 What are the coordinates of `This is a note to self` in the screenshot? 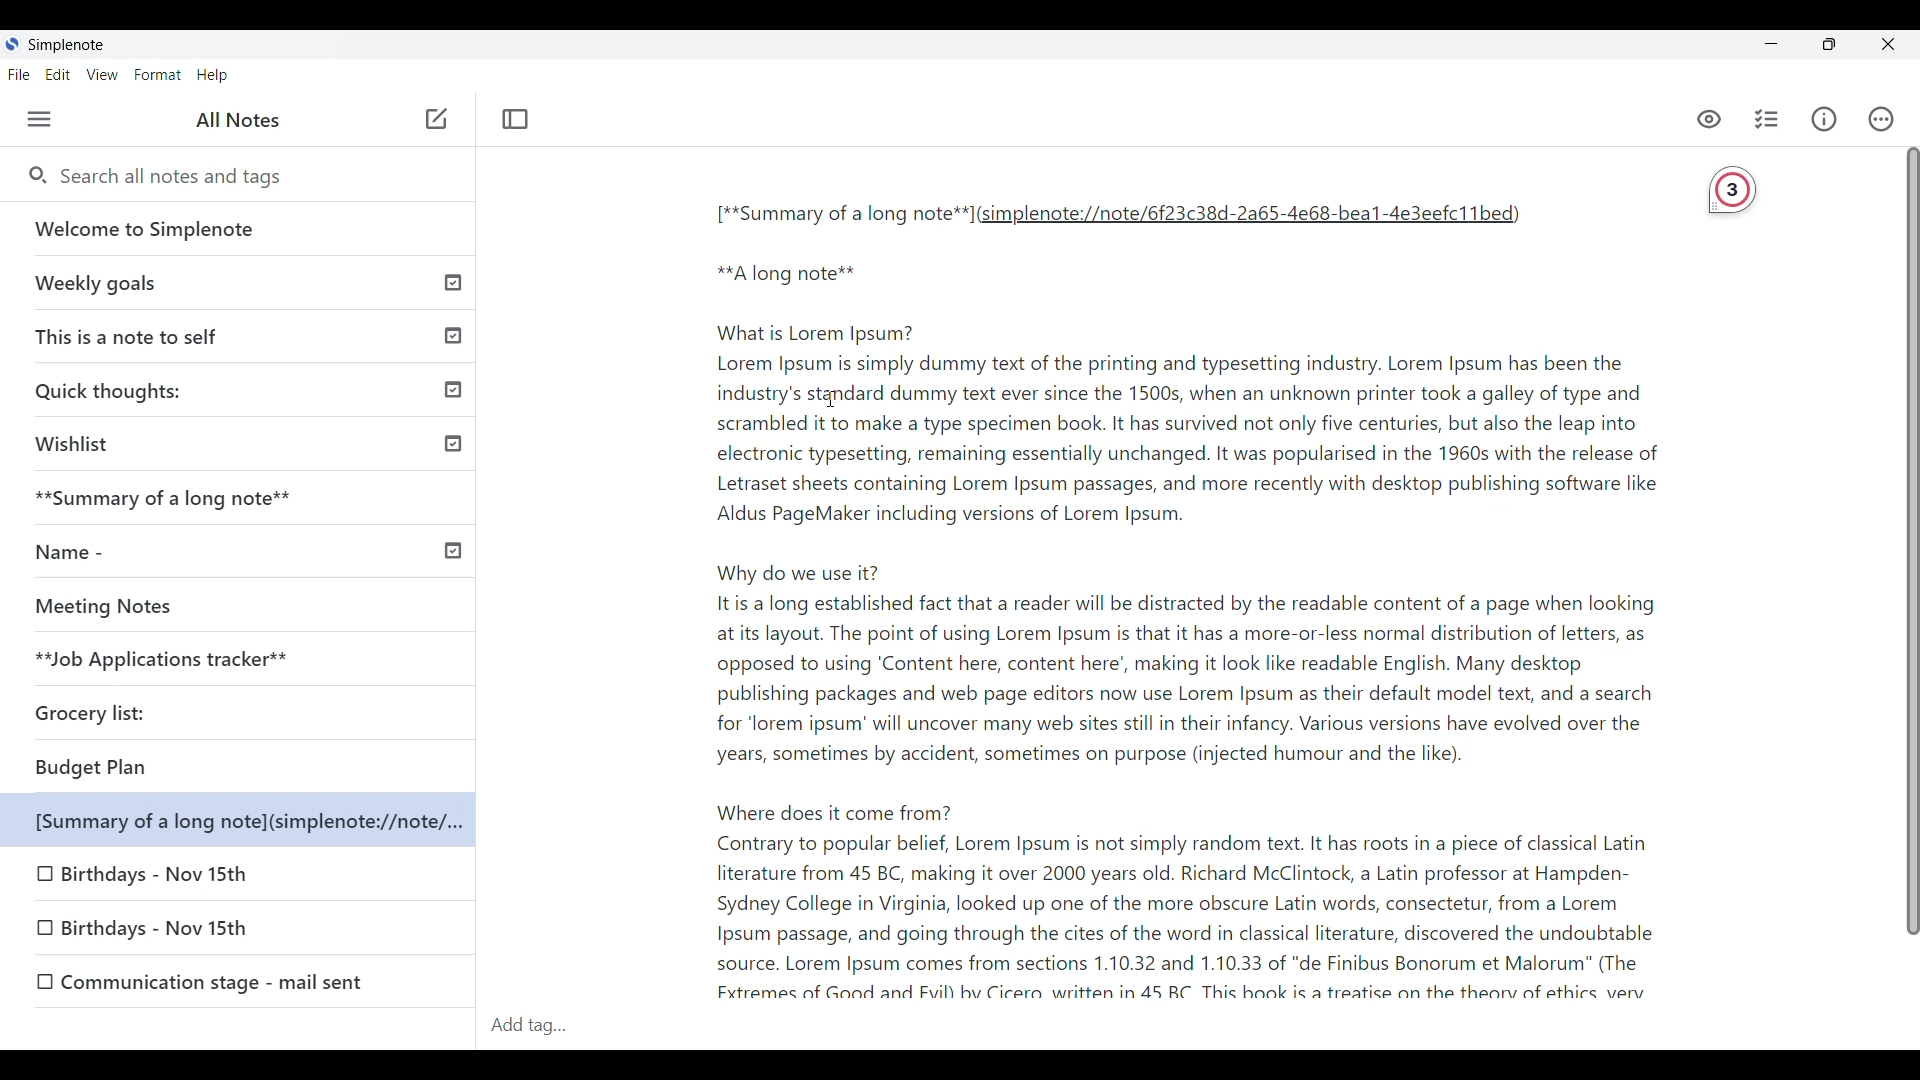 It's located at (242, 332).